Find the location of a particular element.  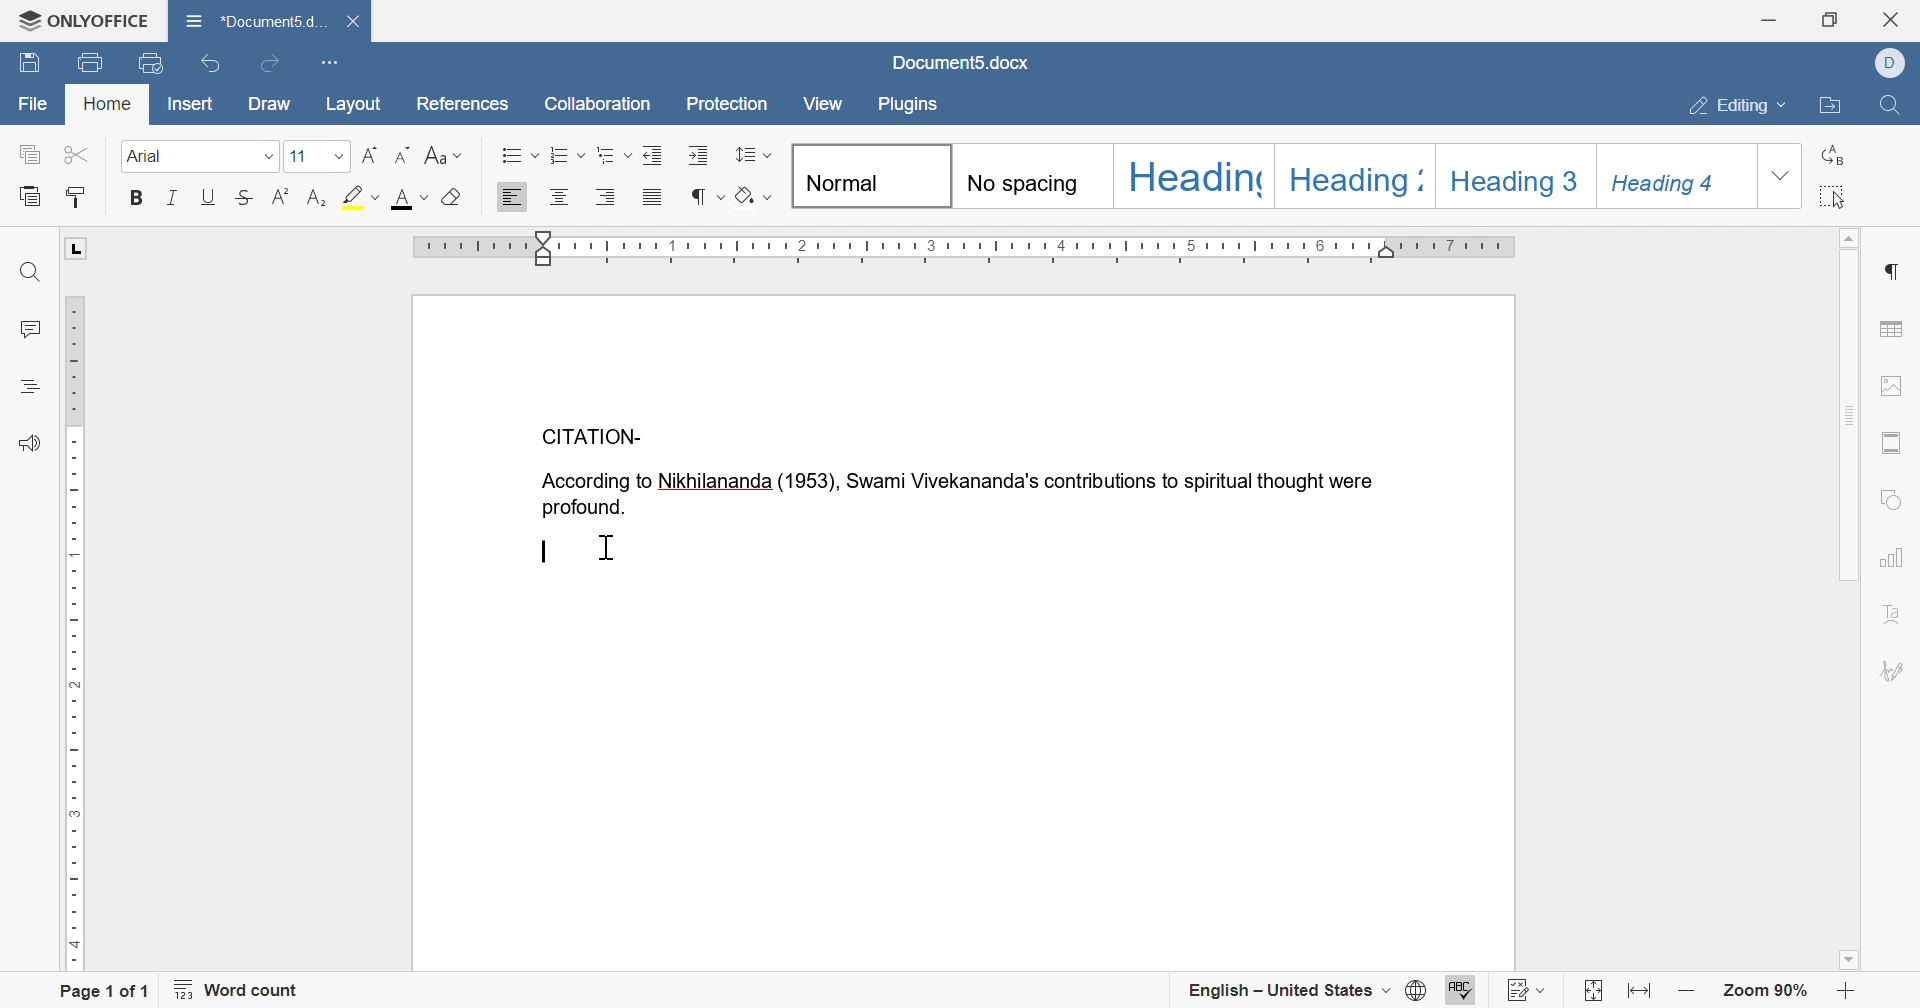

home is located at coordinates (102, 104).